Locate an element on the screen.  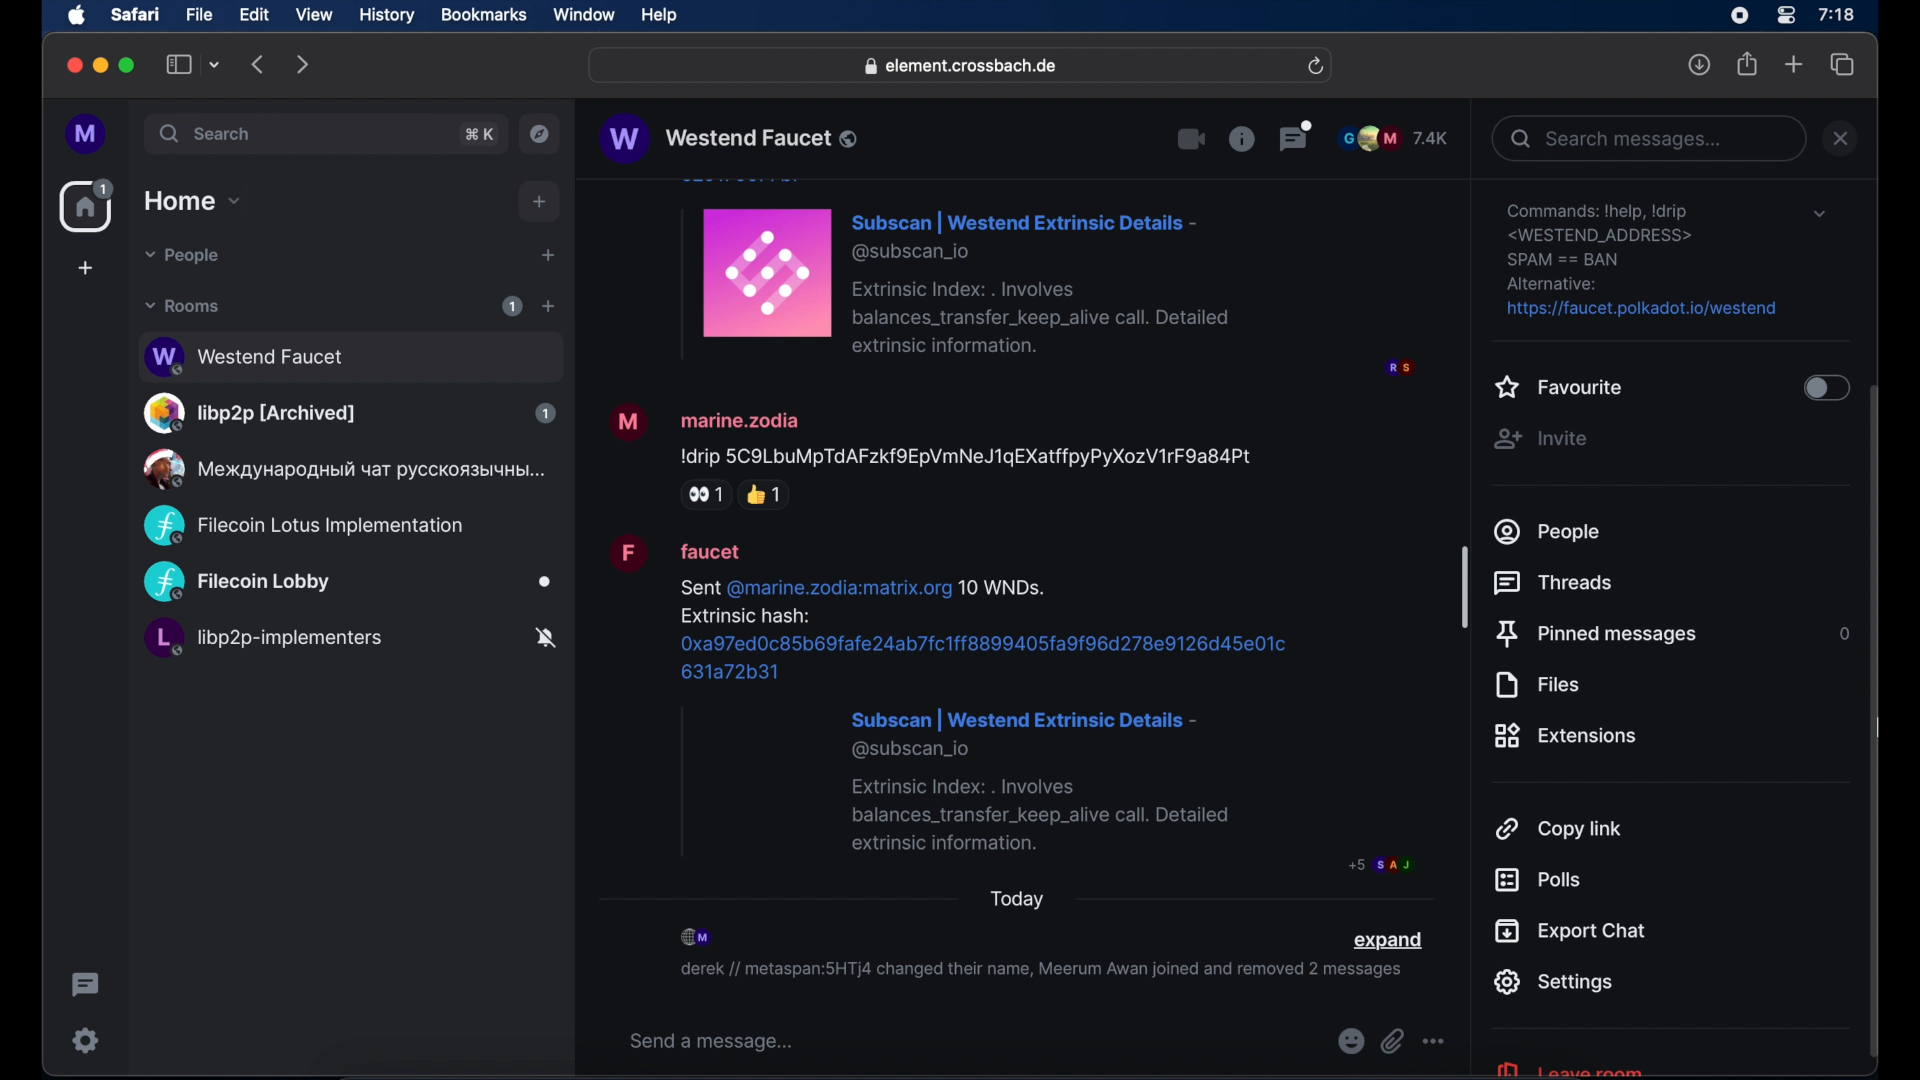
start chat is located at coordinates (547, 256).